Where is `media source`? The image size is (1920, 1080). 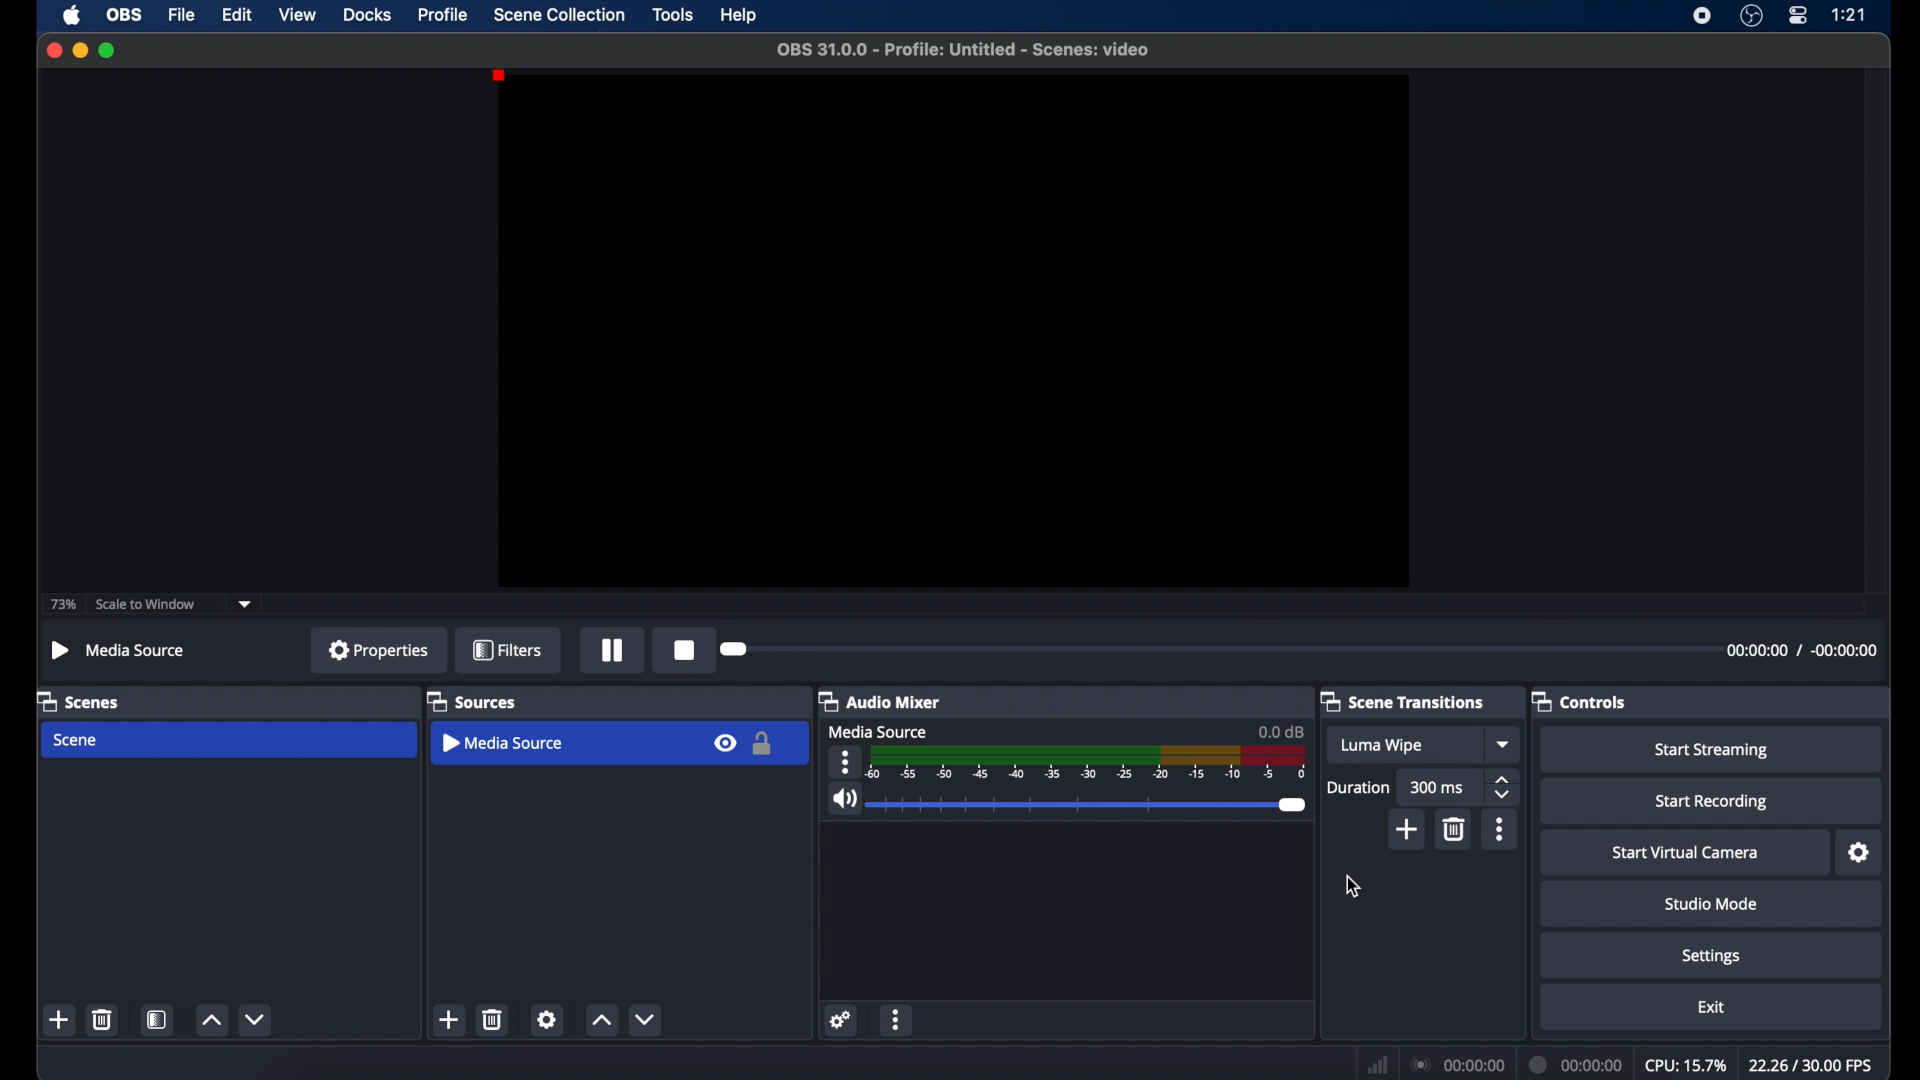
media source is located at coordinates (502, 743).